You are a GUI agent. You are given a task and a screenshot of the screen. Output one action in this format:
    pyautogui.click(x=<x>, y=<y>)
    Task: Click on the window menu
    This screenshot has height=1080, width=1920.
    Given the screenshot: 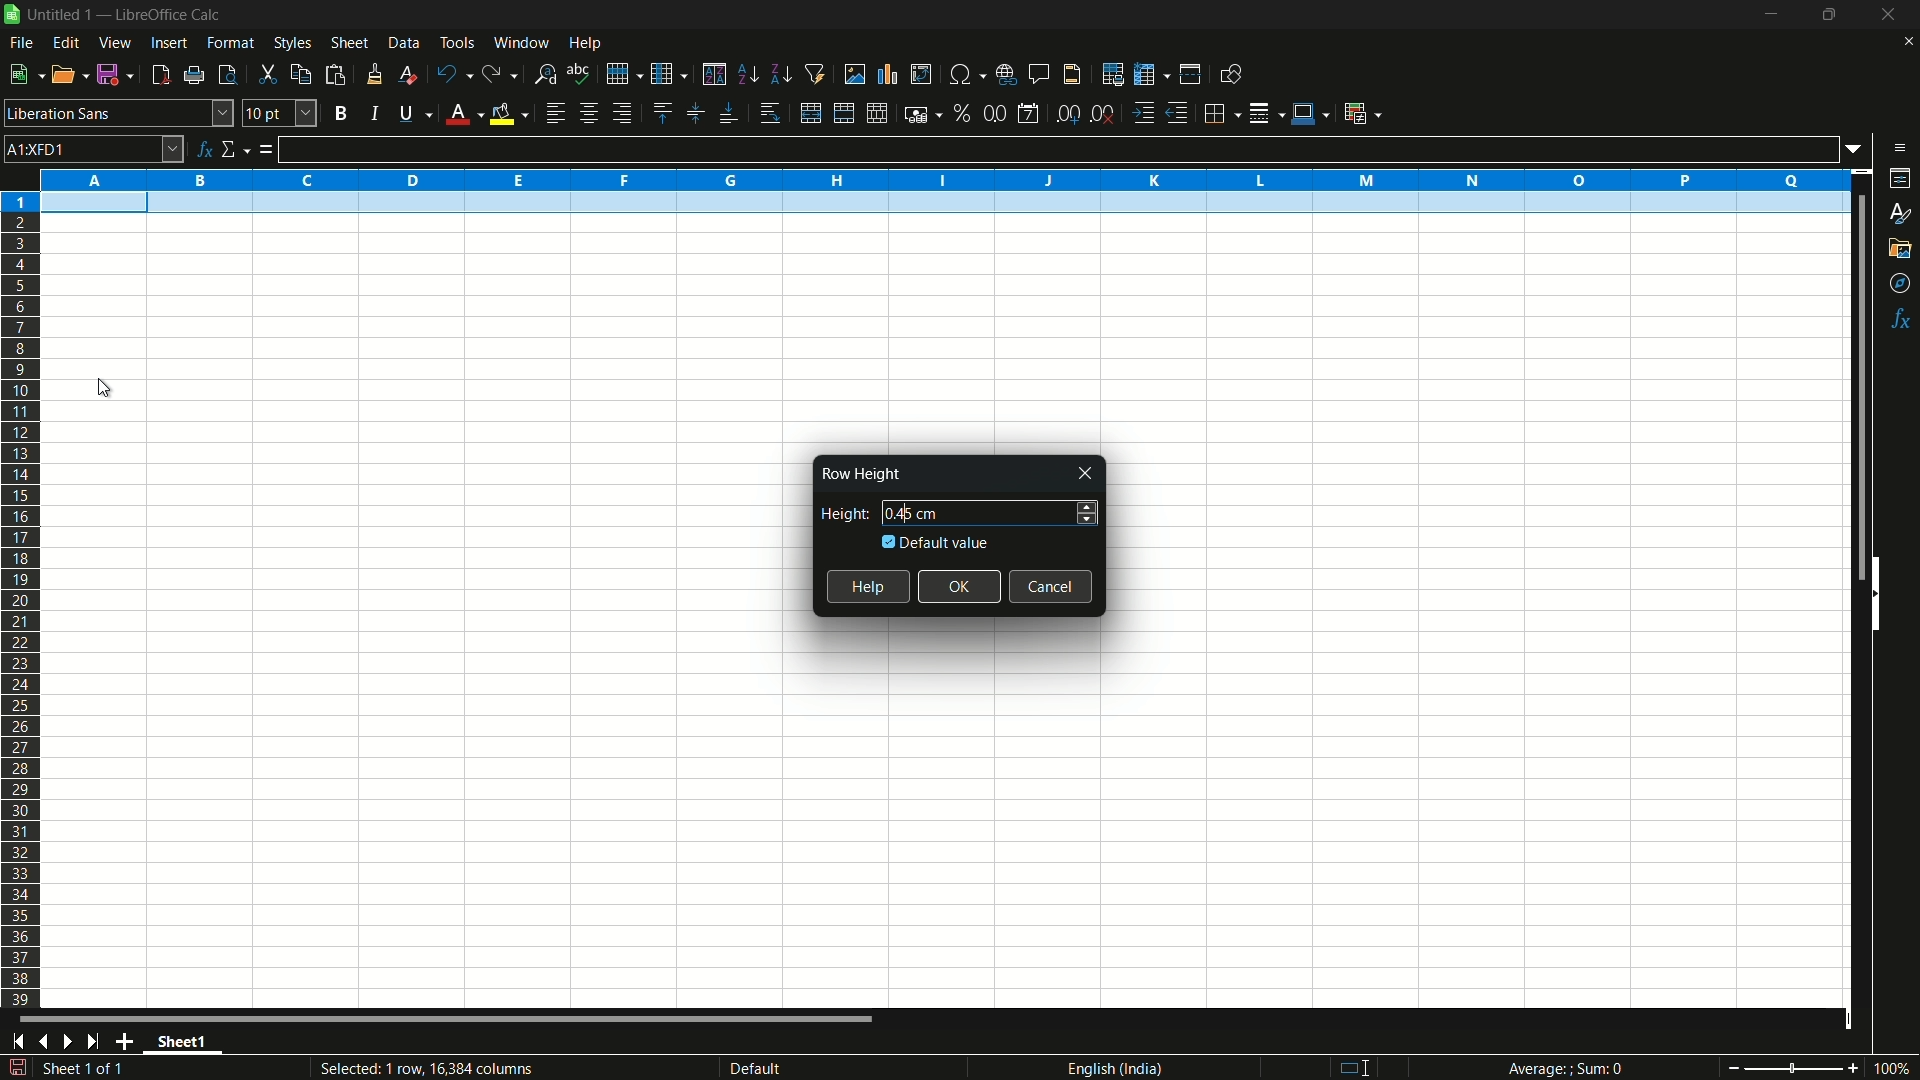 What is the action you would take?
    pyautogui.click(x=521, y=42)
    